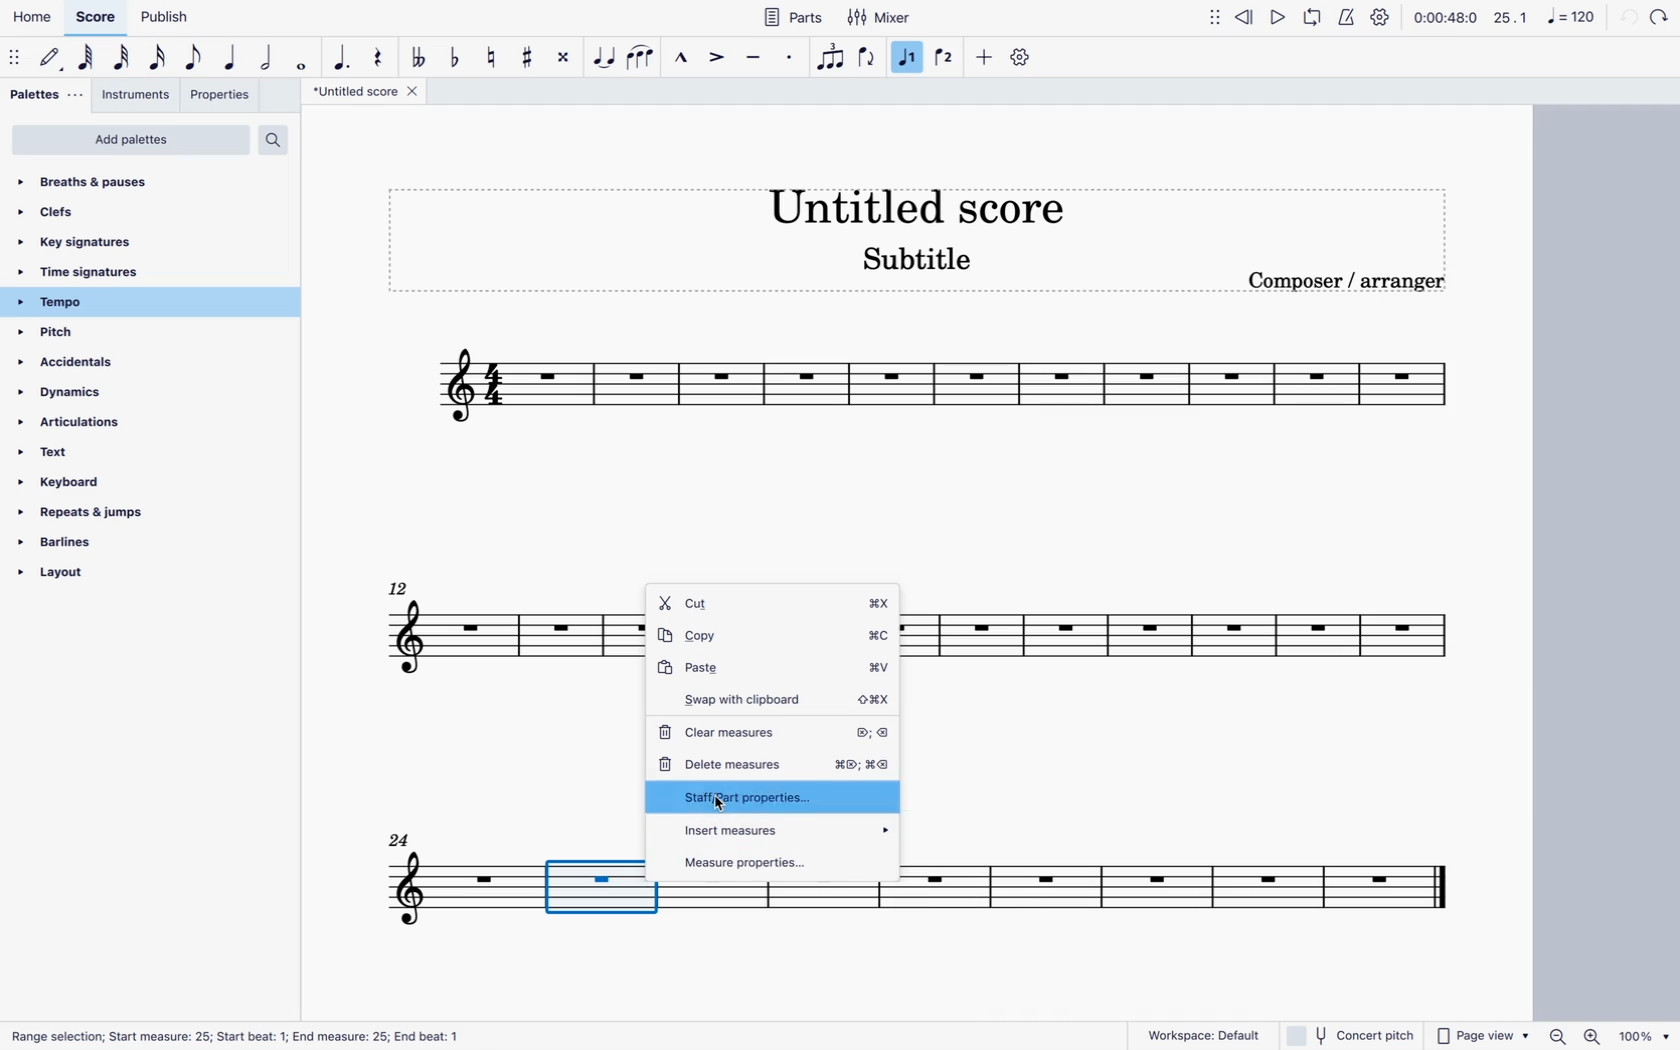 Image resolution: width=1680 pixels, height=1050 pixels. What do you see at coordinates (936, 390) in the screenshot?
I see `score` at bounding box center [936, 390].